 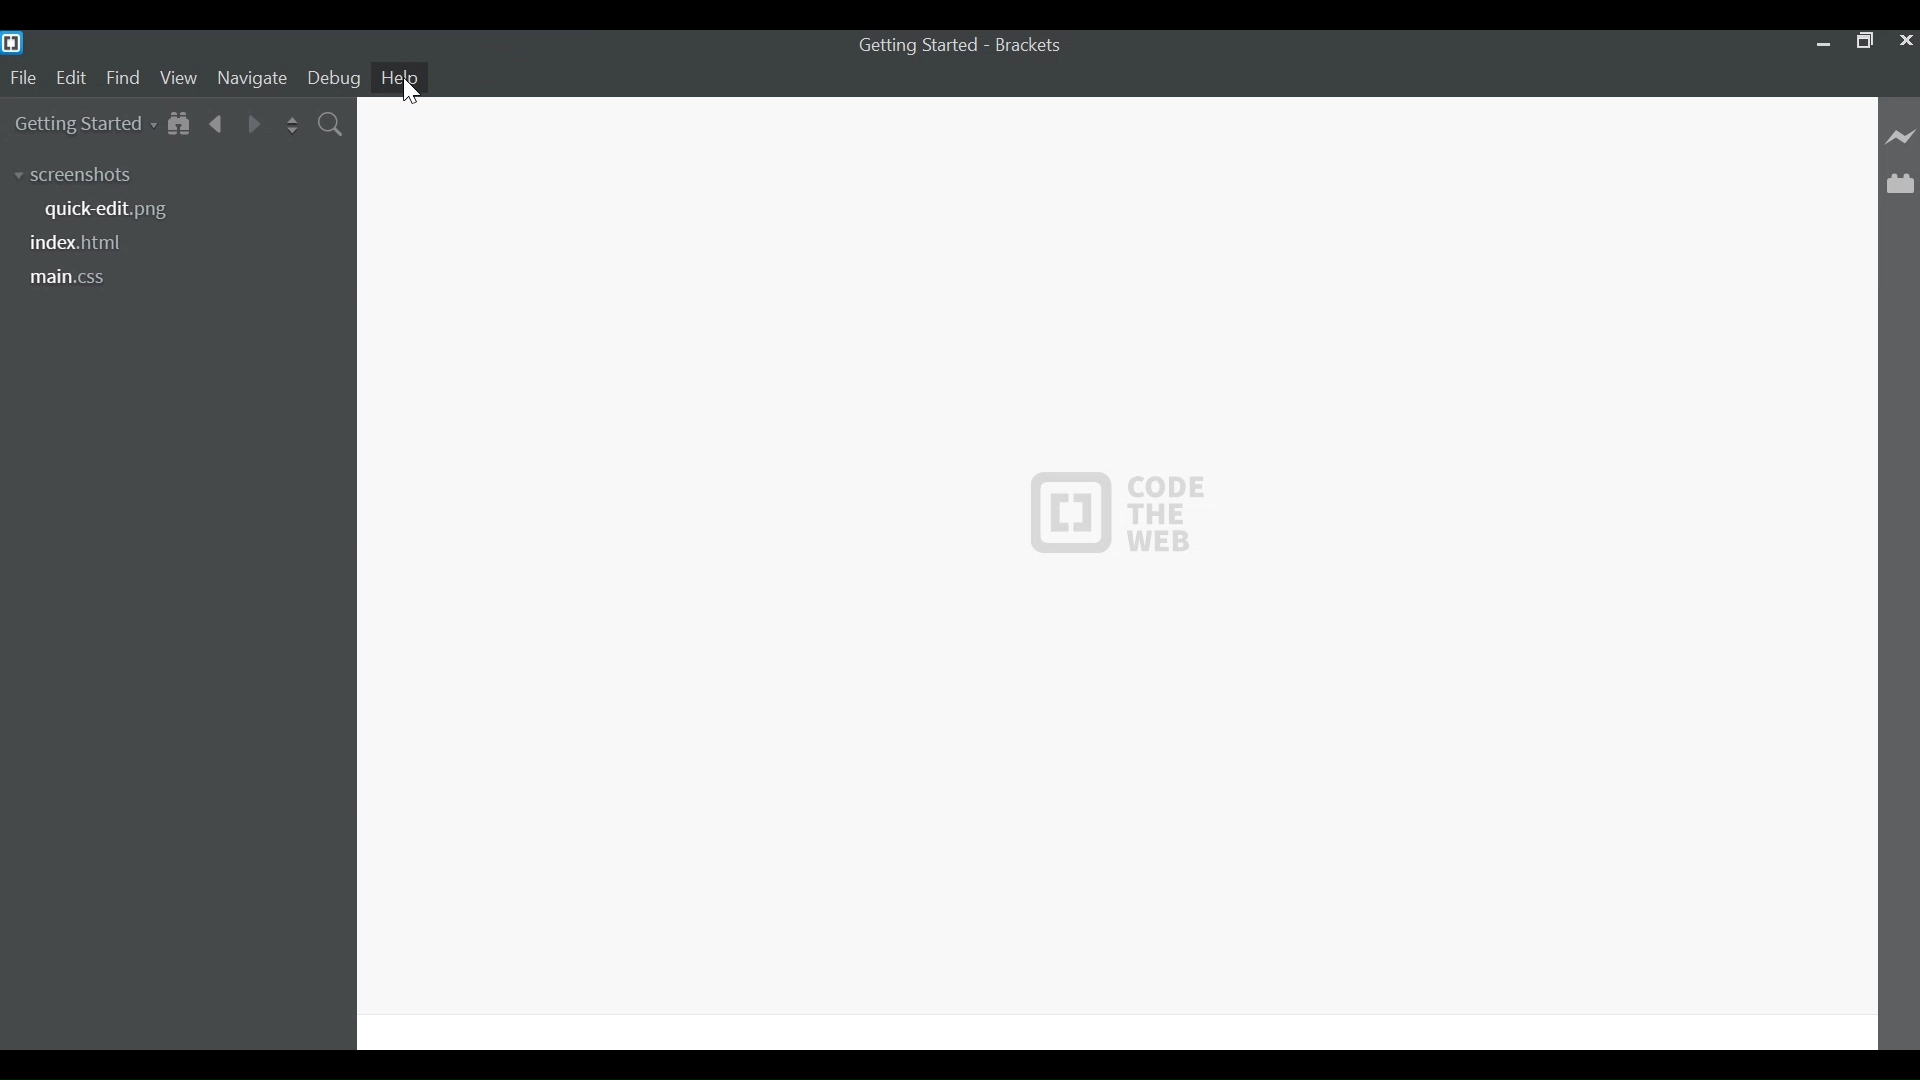 What do you see at coordinates (1863, 39) in the screenshot?
I see `Restore` at bounding box center [1863, 39].